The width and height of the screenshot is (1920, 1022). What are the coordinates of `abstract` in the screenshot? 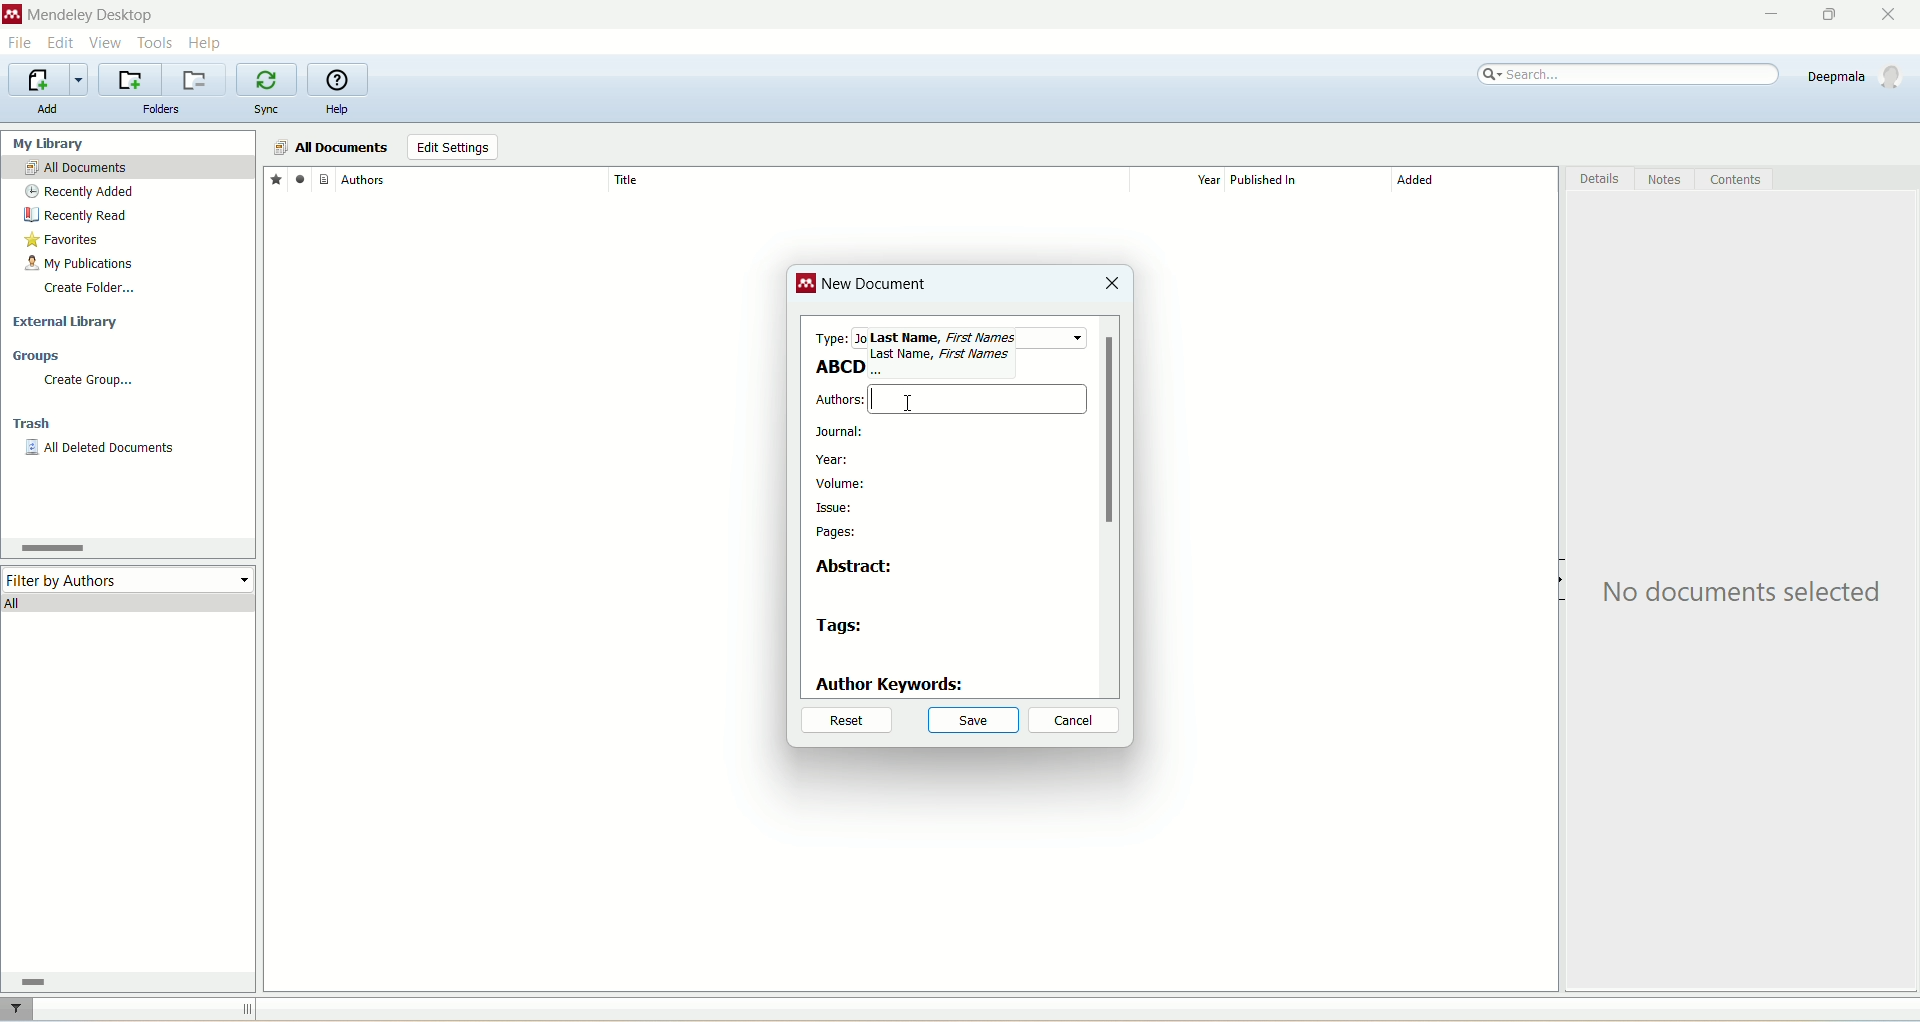 It's located at (861, 566).